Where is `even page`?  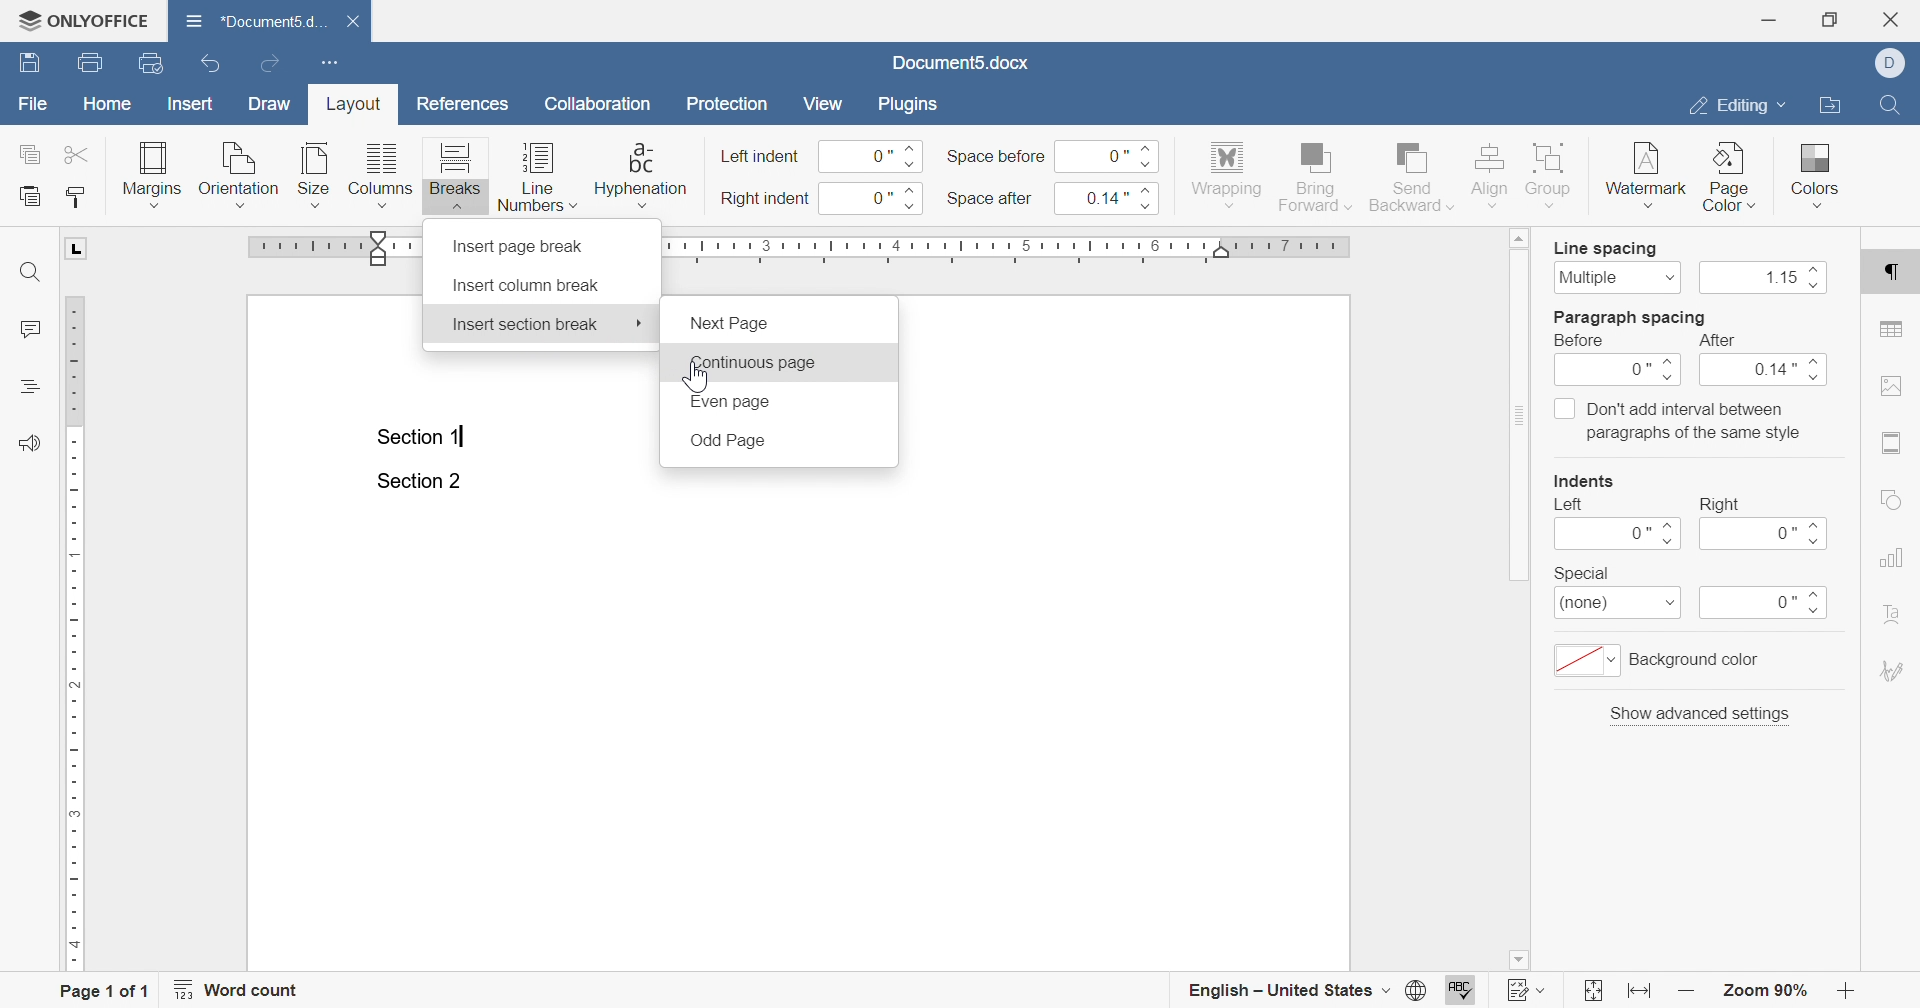
even page is located at coordinates (729, 402).